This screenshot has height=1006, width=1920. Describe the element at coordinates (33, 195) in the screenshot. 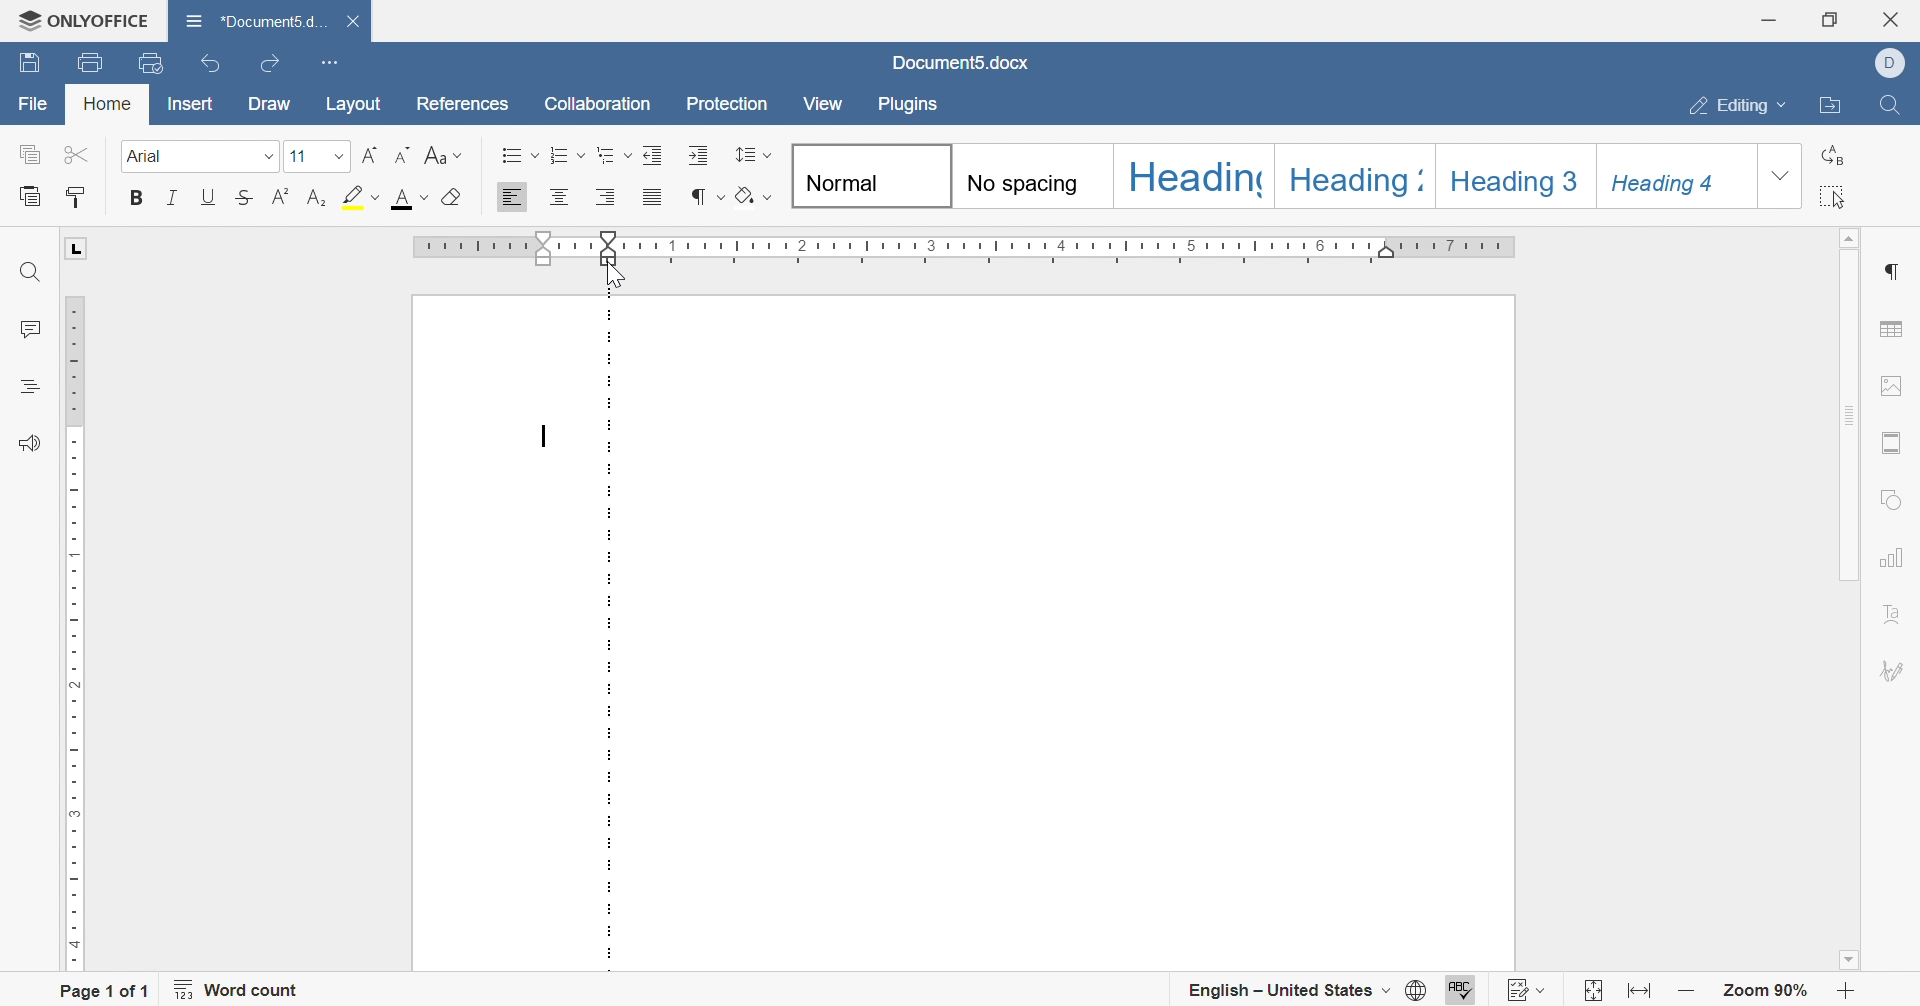

I see `paste` at that location.